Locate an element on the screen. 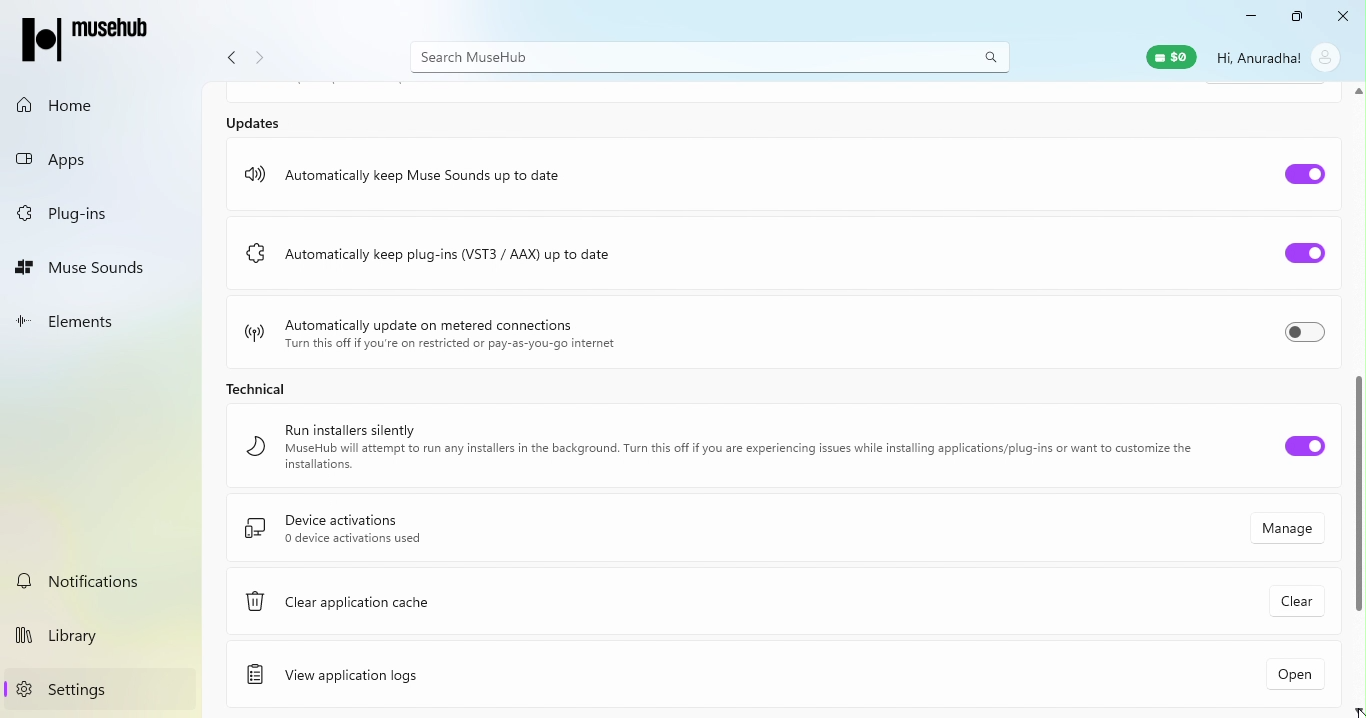 The height and width of the screenshot is (718, 1366). Device activations is located at coordinates (646, 532).